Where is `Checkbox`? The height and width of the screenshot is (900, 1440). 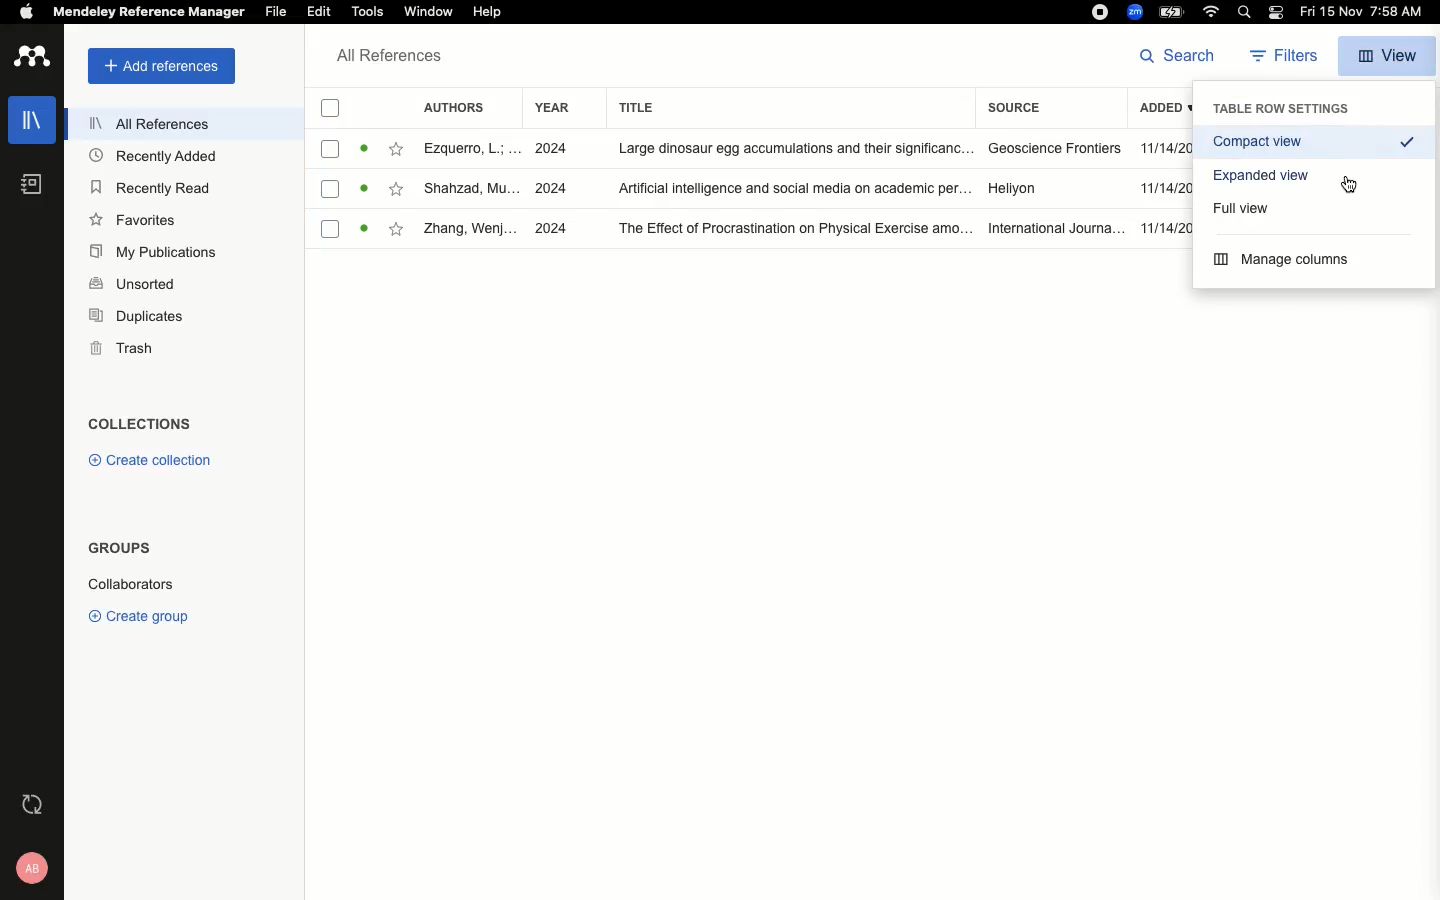
Checkbox is located at coordinates (331, 188).